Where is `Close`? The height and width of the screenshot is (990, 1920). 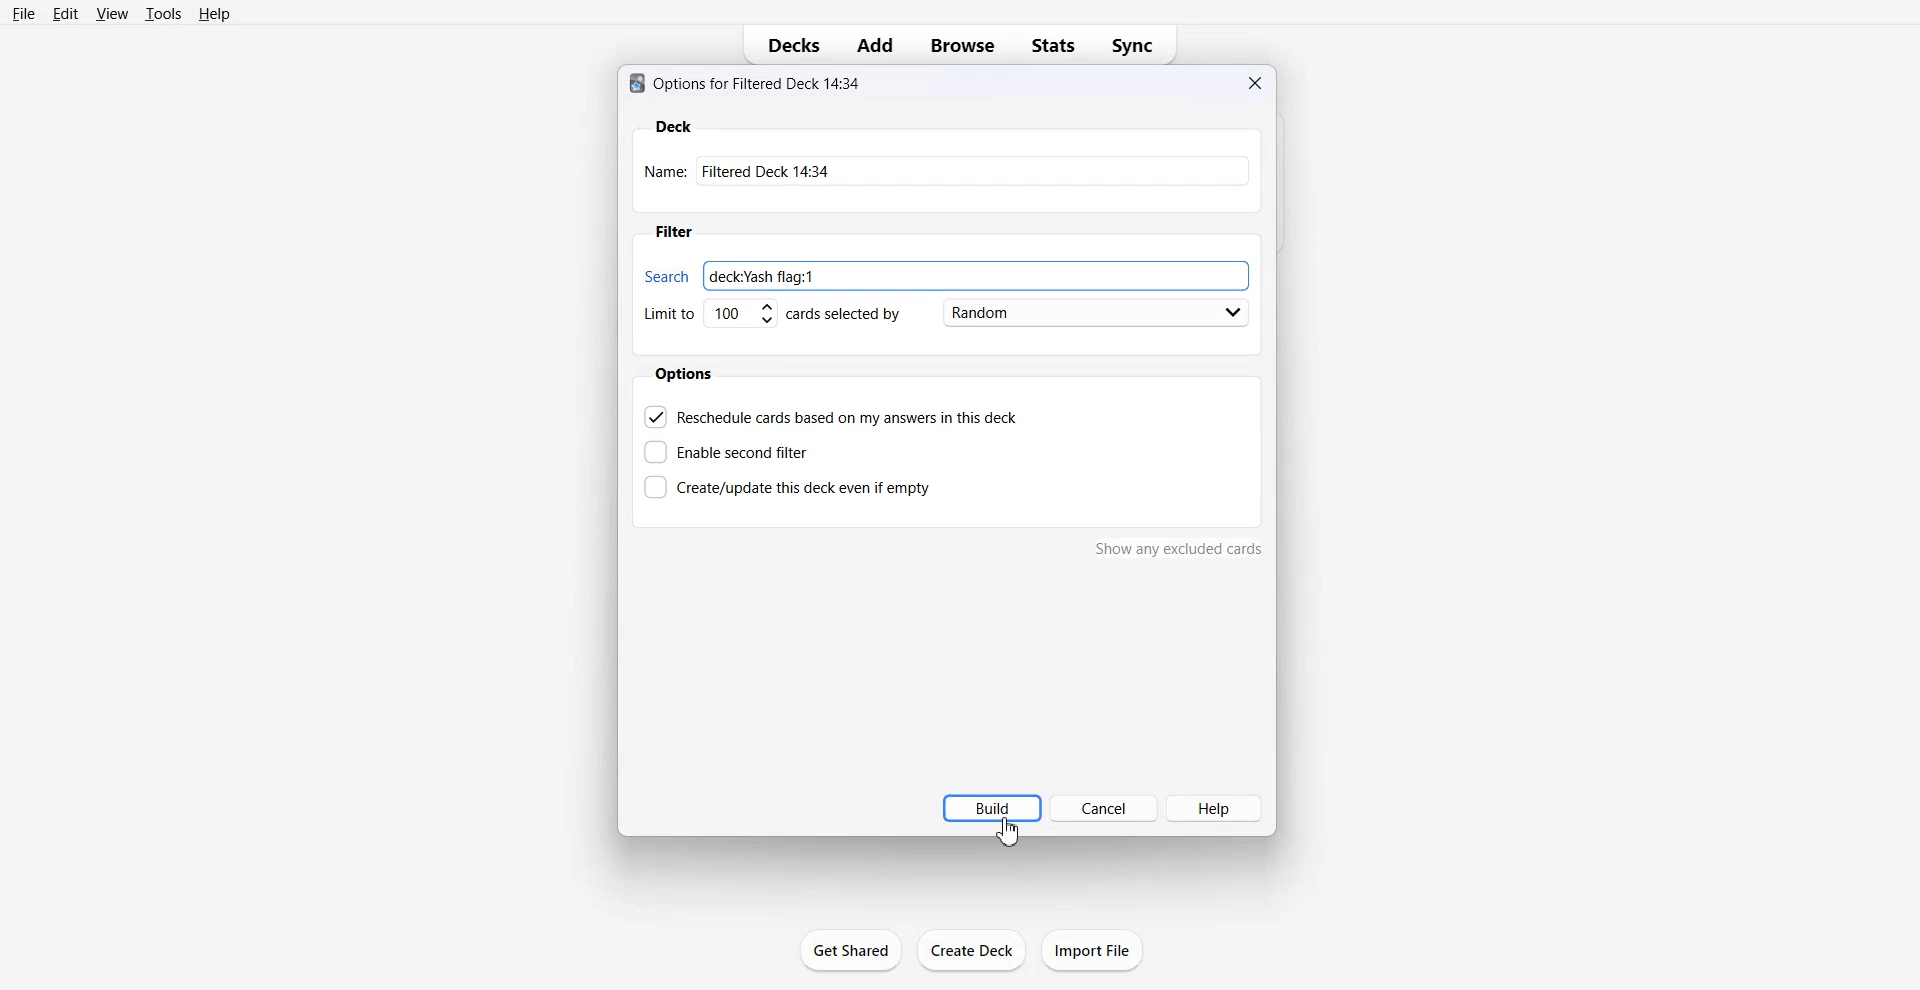 Close is located at coordinates (1254, 83).